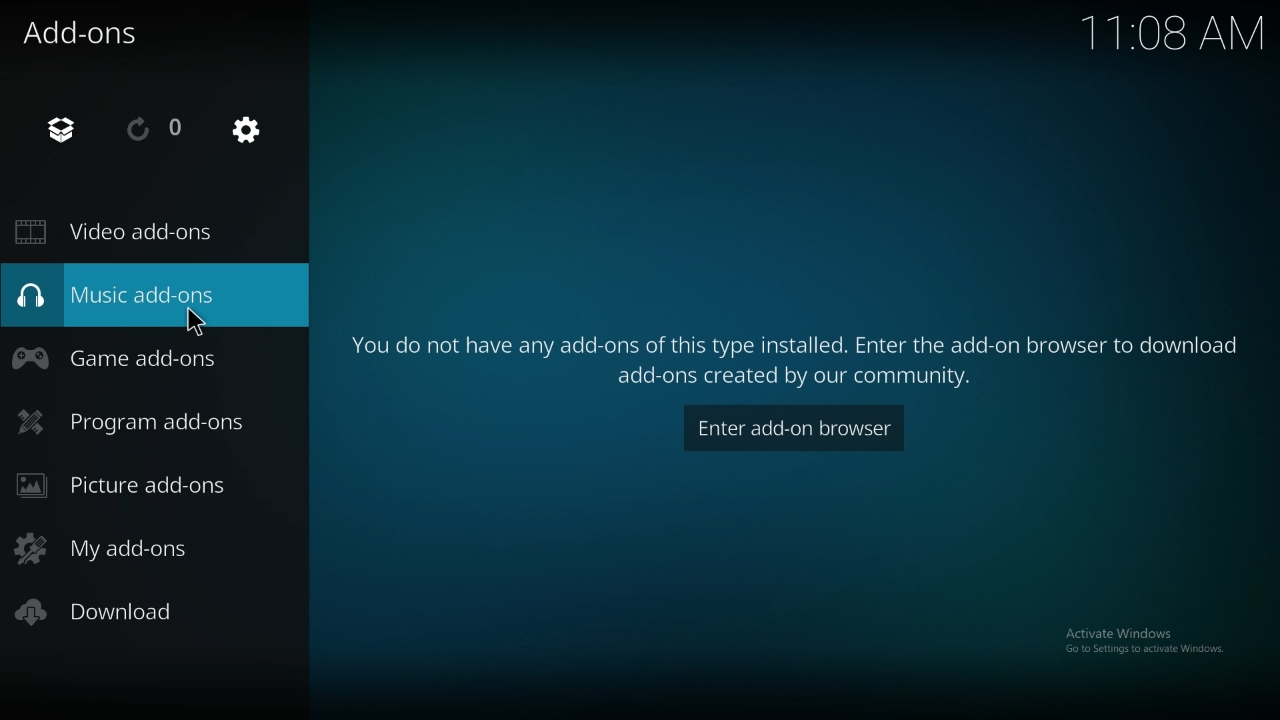 This screenshot has height=720, width=1280. Describe the element at coordinates (135, 421) in the screenshot. I see `program add ons` at that location.